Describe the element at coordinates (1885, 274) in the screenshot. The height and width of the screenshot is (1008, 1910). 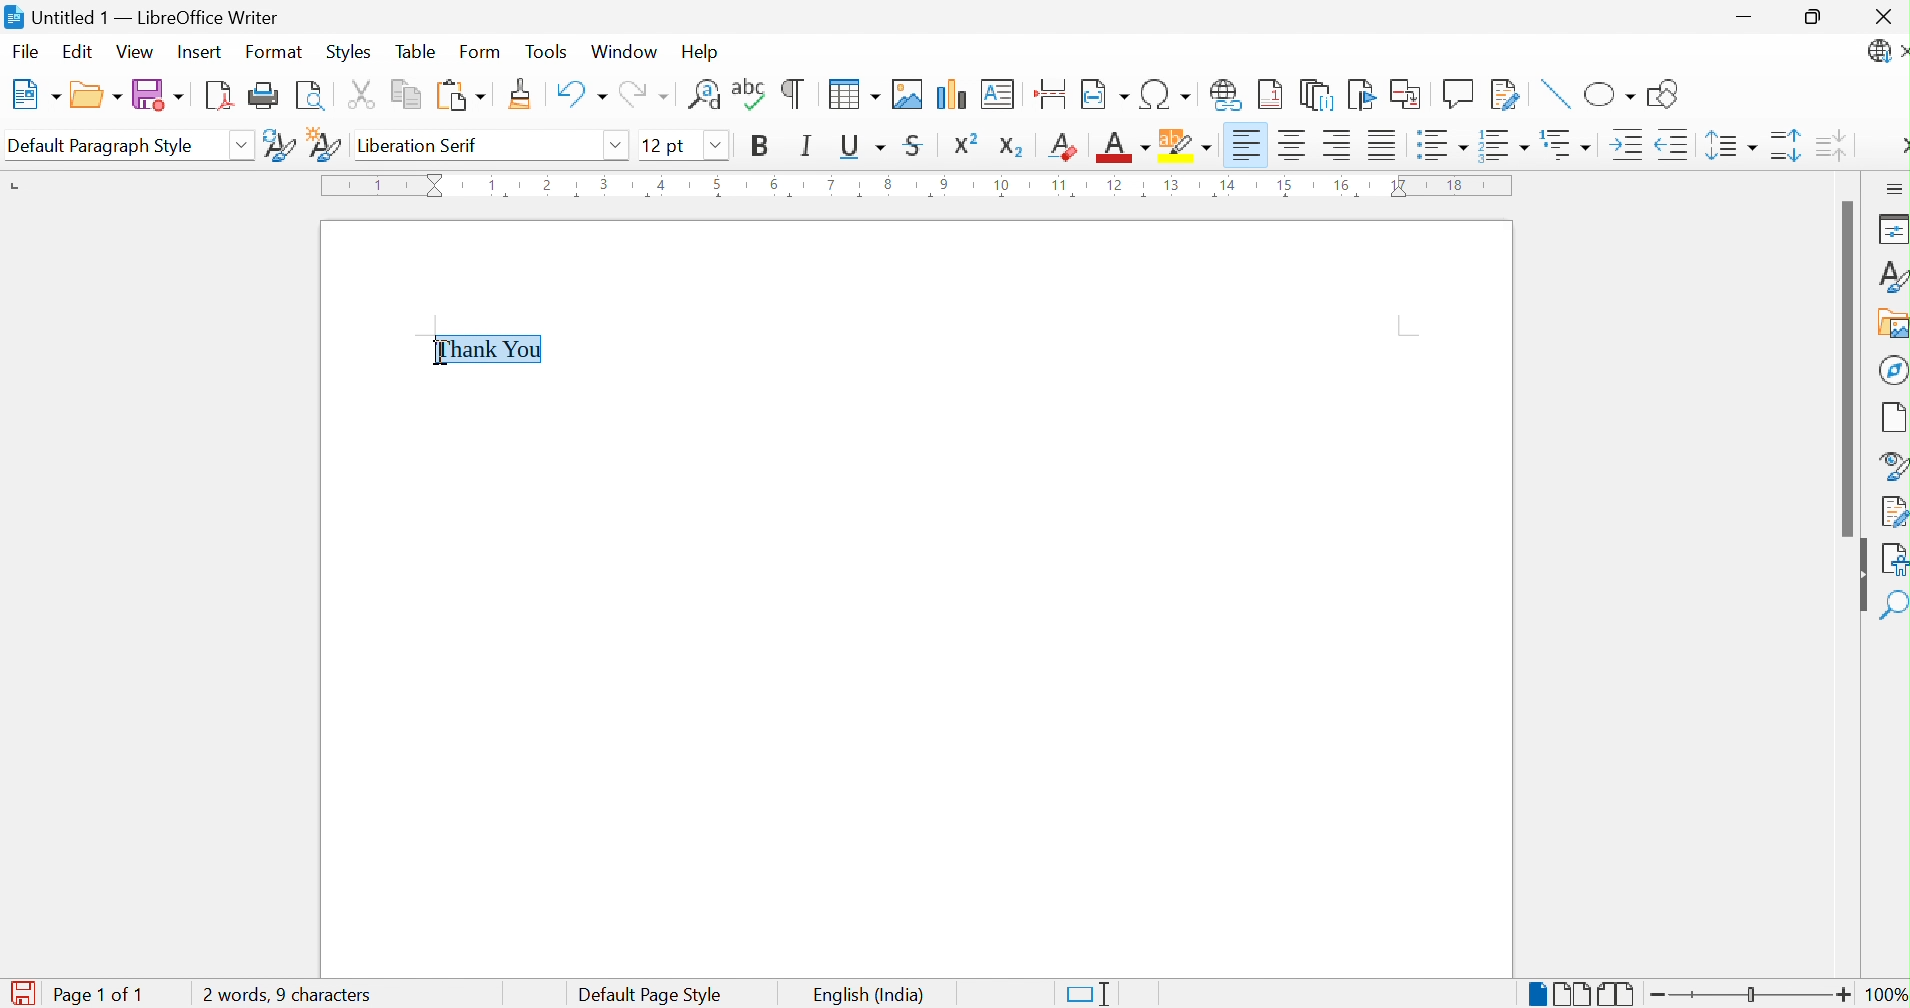
I see `Styles` at that location.